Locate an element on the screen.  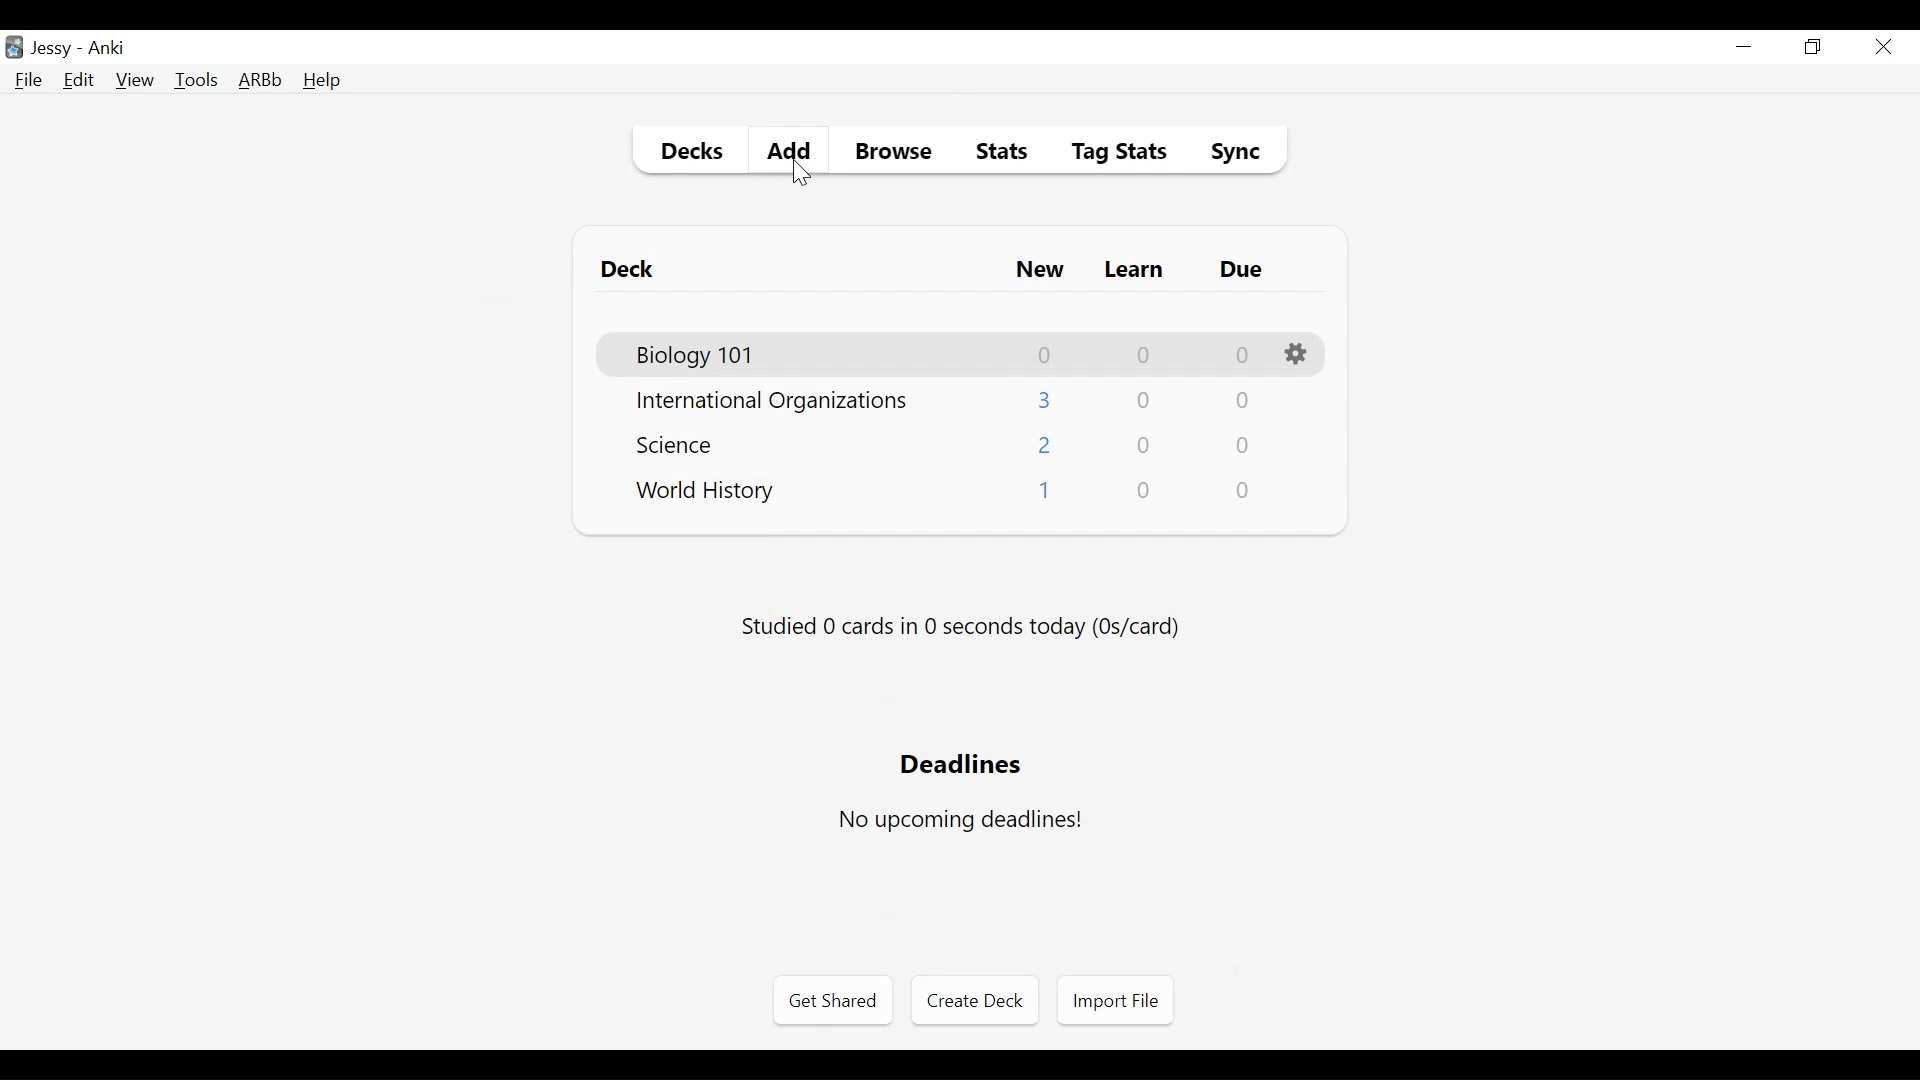
Stats is located at coordinates (995, 152).